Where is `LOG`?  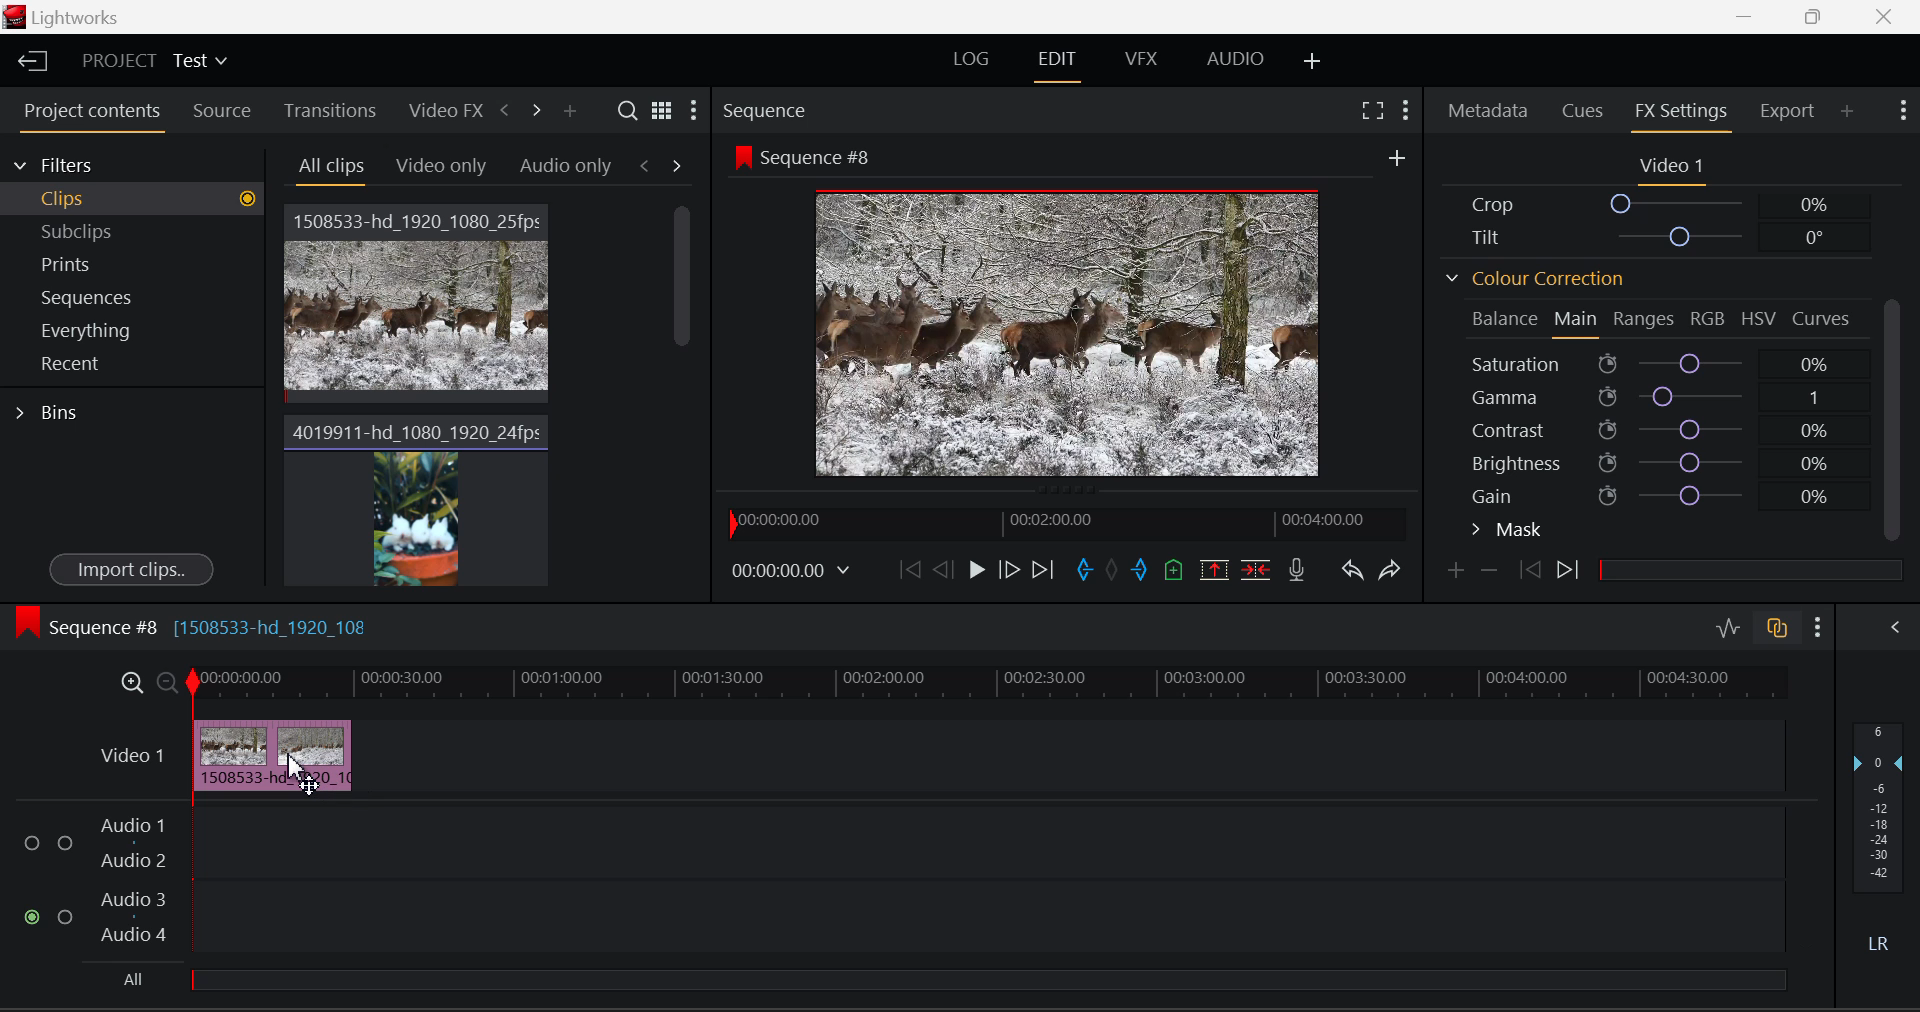
LOG is located at coordinates (974, 58).